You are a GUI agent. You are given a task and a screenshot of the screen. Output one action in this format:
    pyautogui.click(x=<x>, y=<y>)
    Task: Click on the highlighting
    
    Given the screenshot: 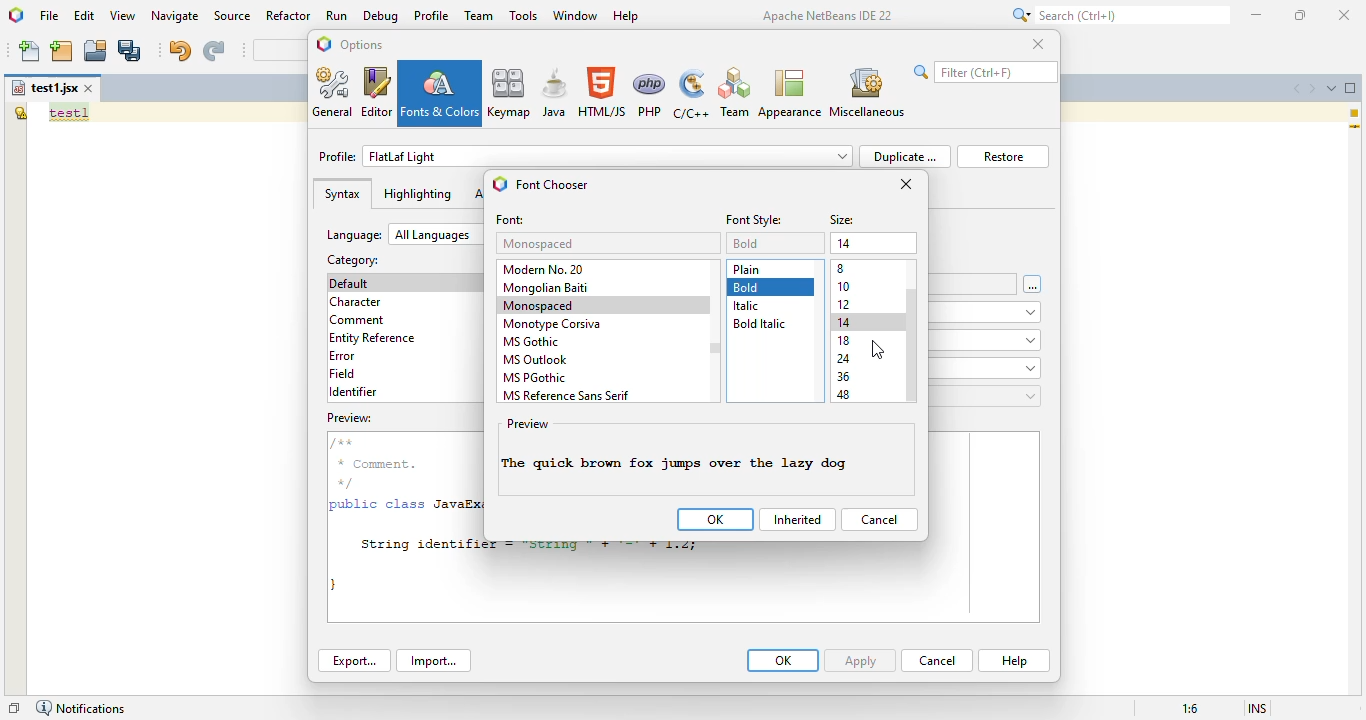 What is the action you would take?
    pyautogui.click(x=417, y=194)
    